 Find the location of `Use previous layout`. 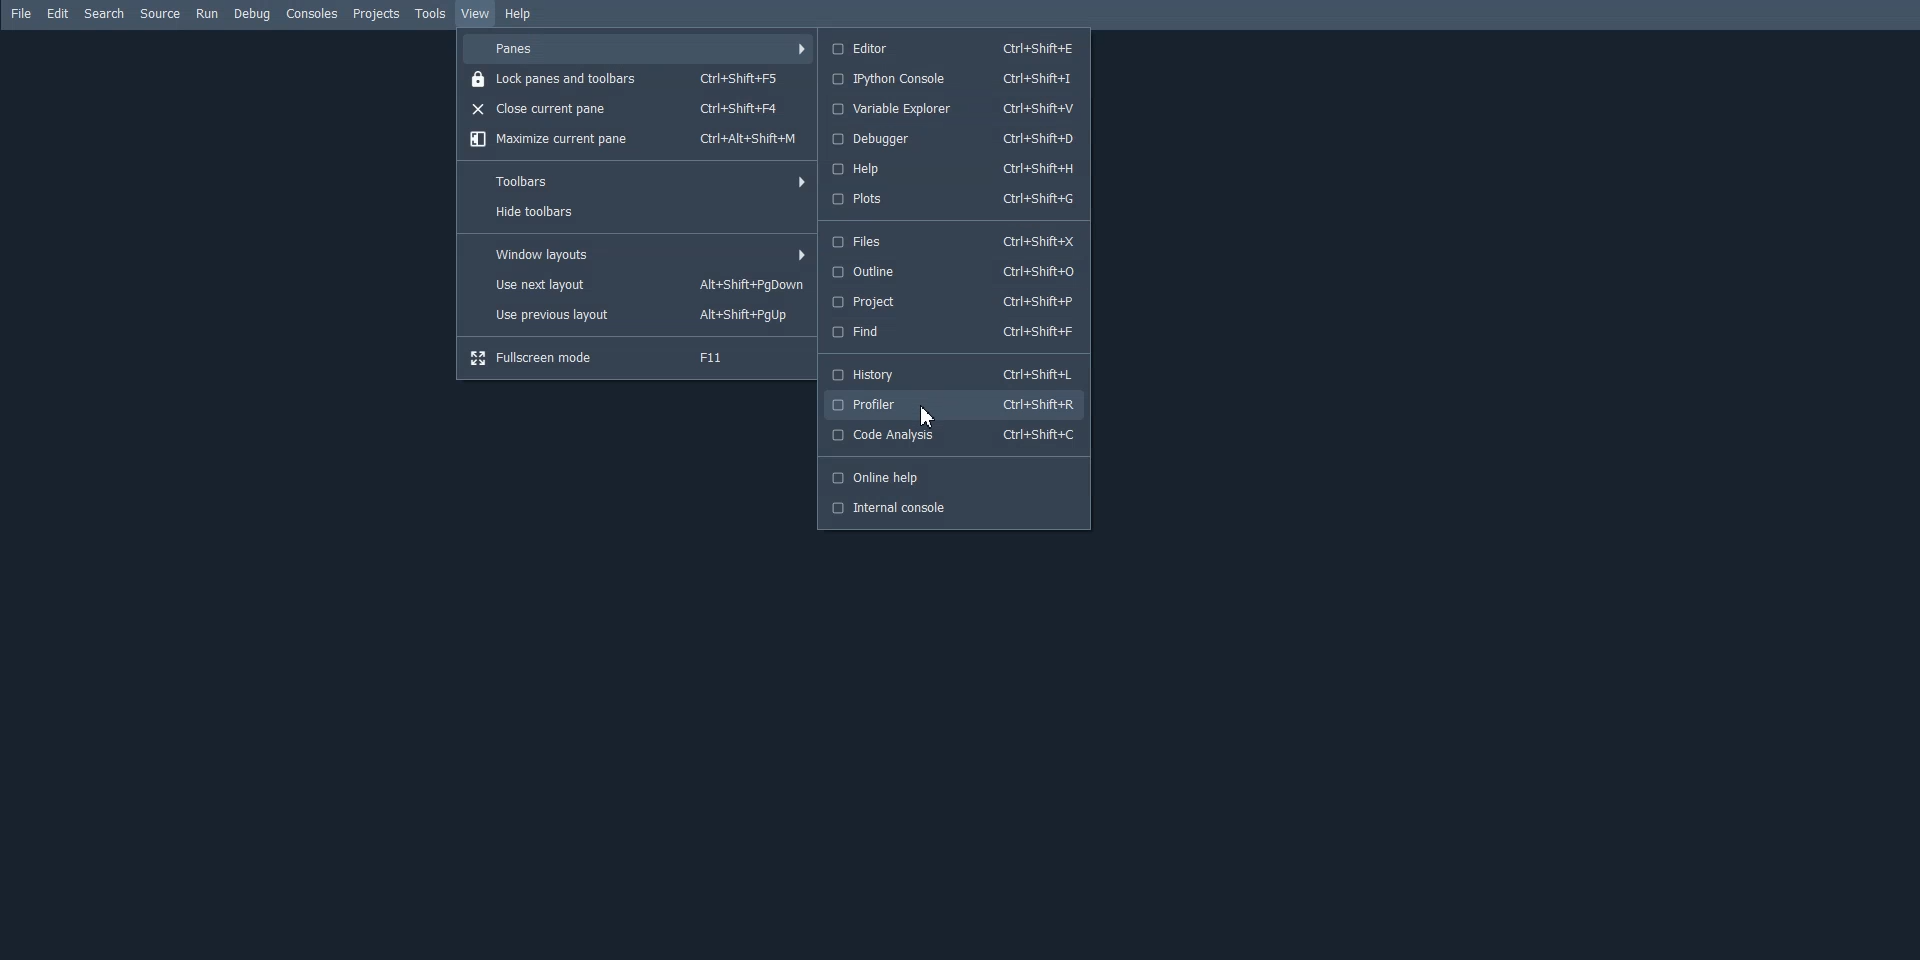

Use previous layout is located at coordinates (639, 315).